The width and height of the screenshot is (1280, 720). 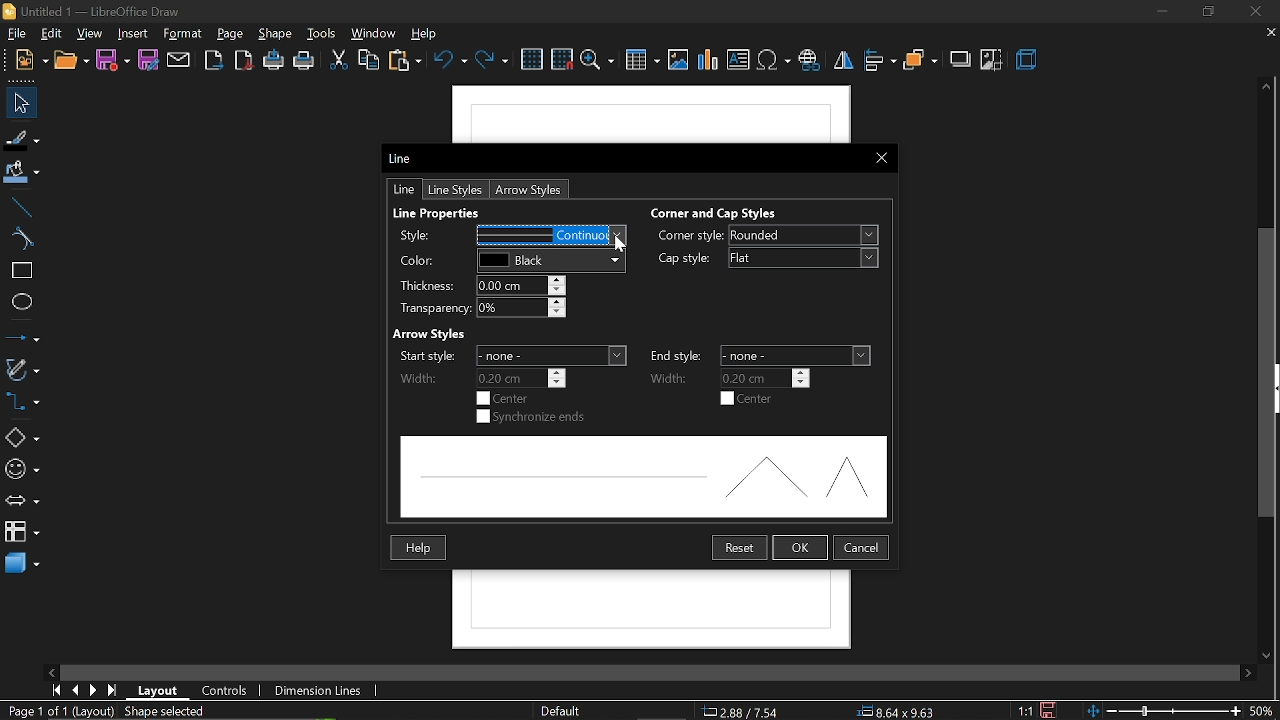 What do you see at coordinates (454, 190) in the screenshot?
I see `line styles` at bounding box center [454, 190].